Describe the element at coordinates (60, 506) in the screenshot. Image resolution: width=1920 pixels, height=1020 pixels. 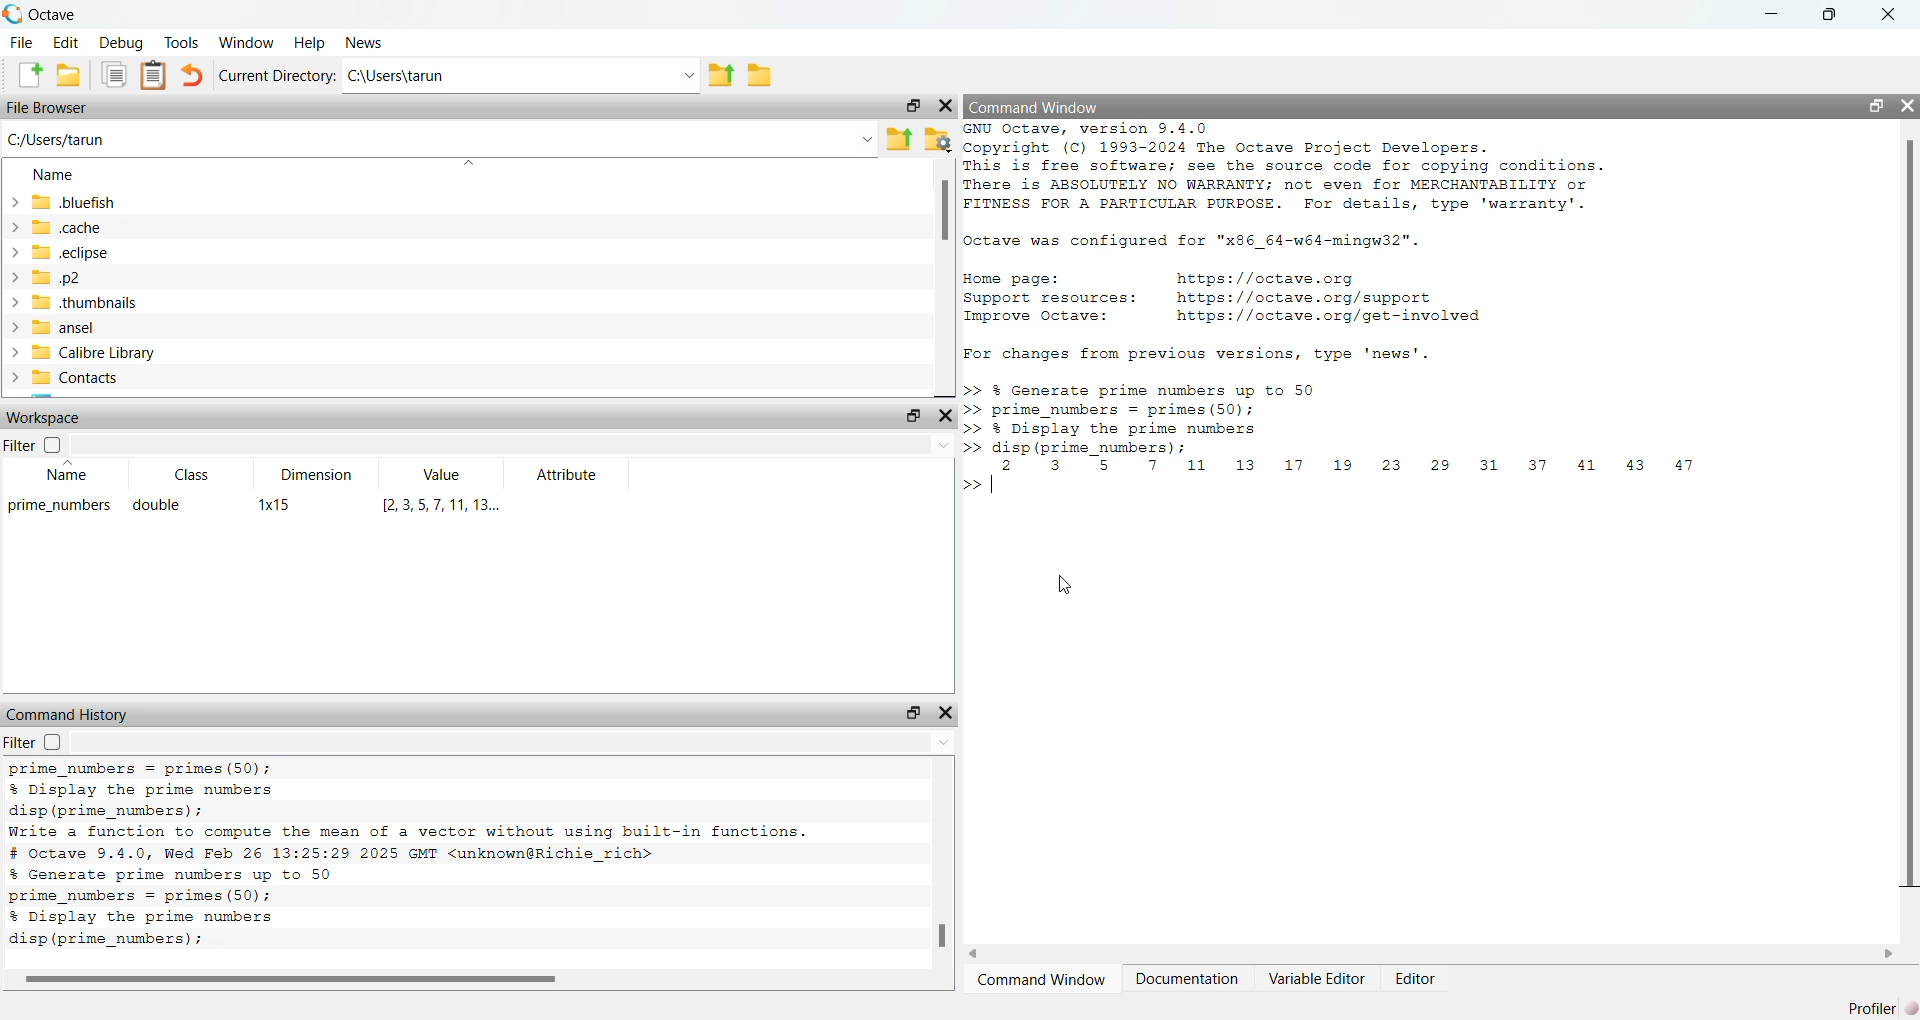
I see `prime_numbers` at that location.